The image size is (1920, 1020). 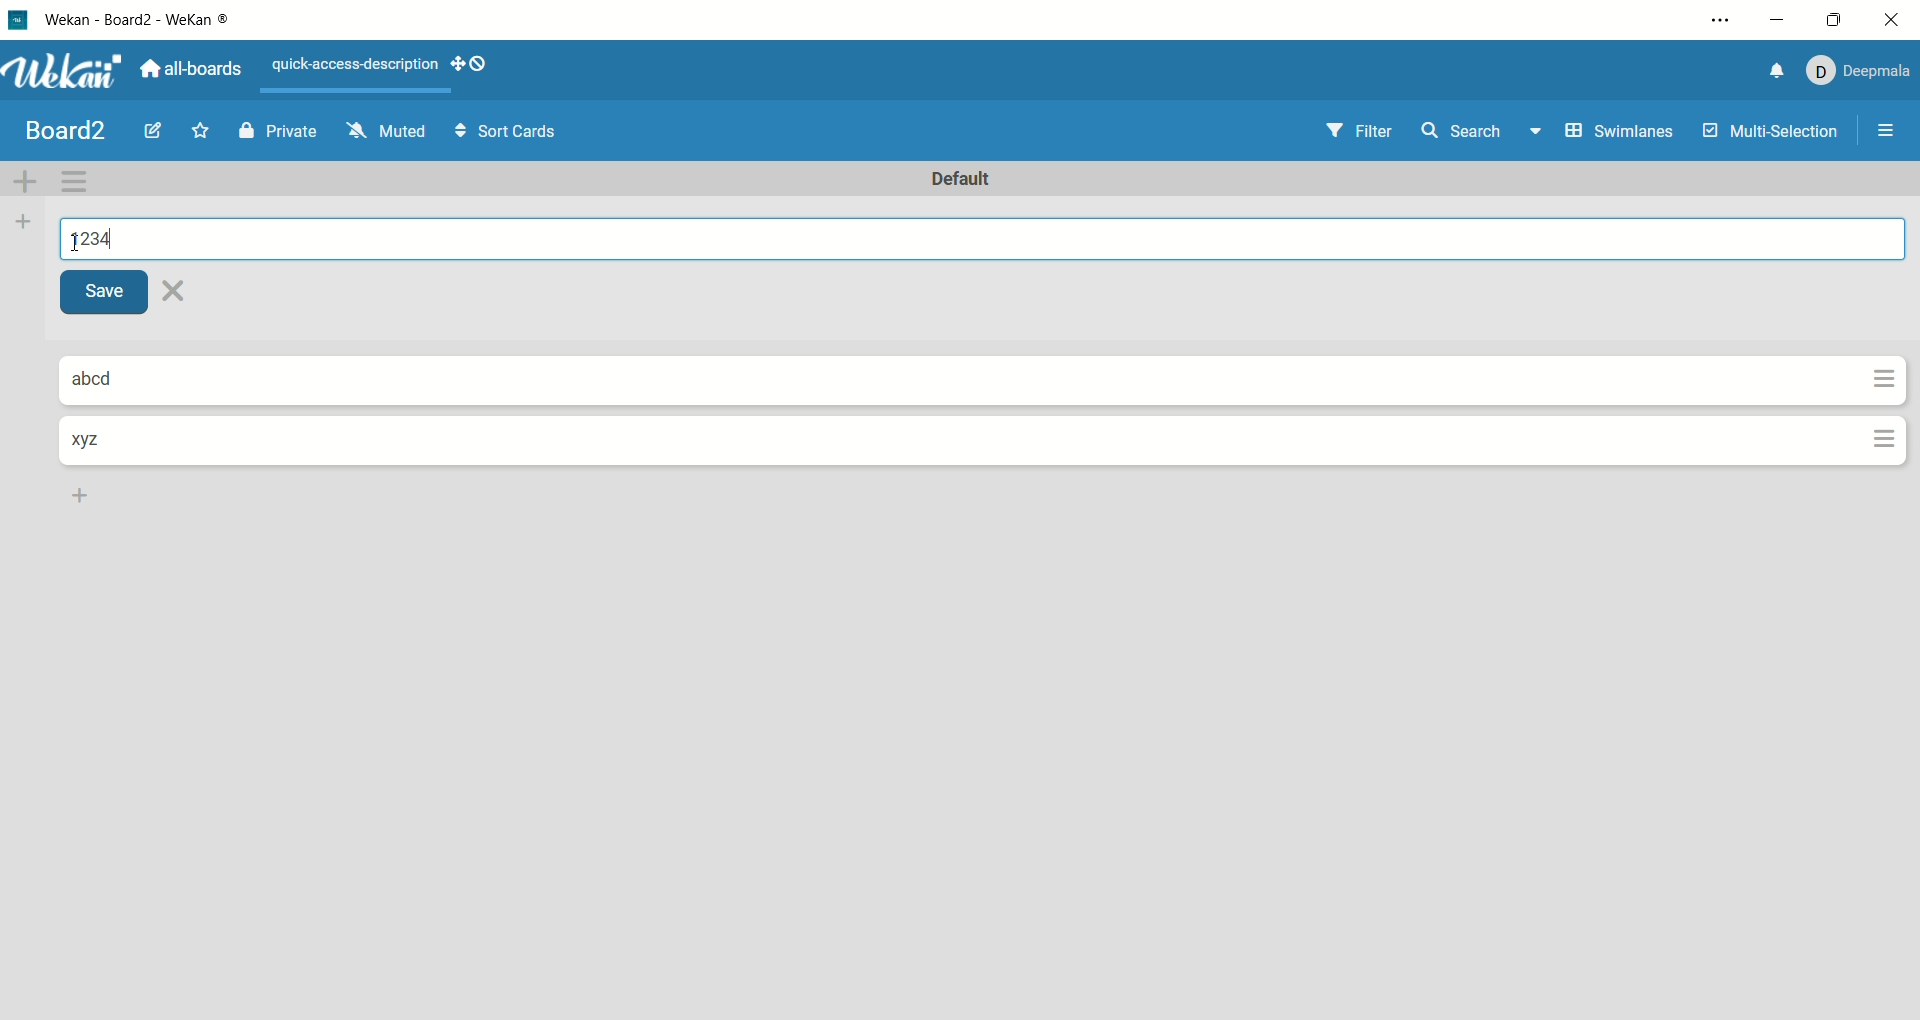 I want to click on settings and more, so click(x=1719, y=23).